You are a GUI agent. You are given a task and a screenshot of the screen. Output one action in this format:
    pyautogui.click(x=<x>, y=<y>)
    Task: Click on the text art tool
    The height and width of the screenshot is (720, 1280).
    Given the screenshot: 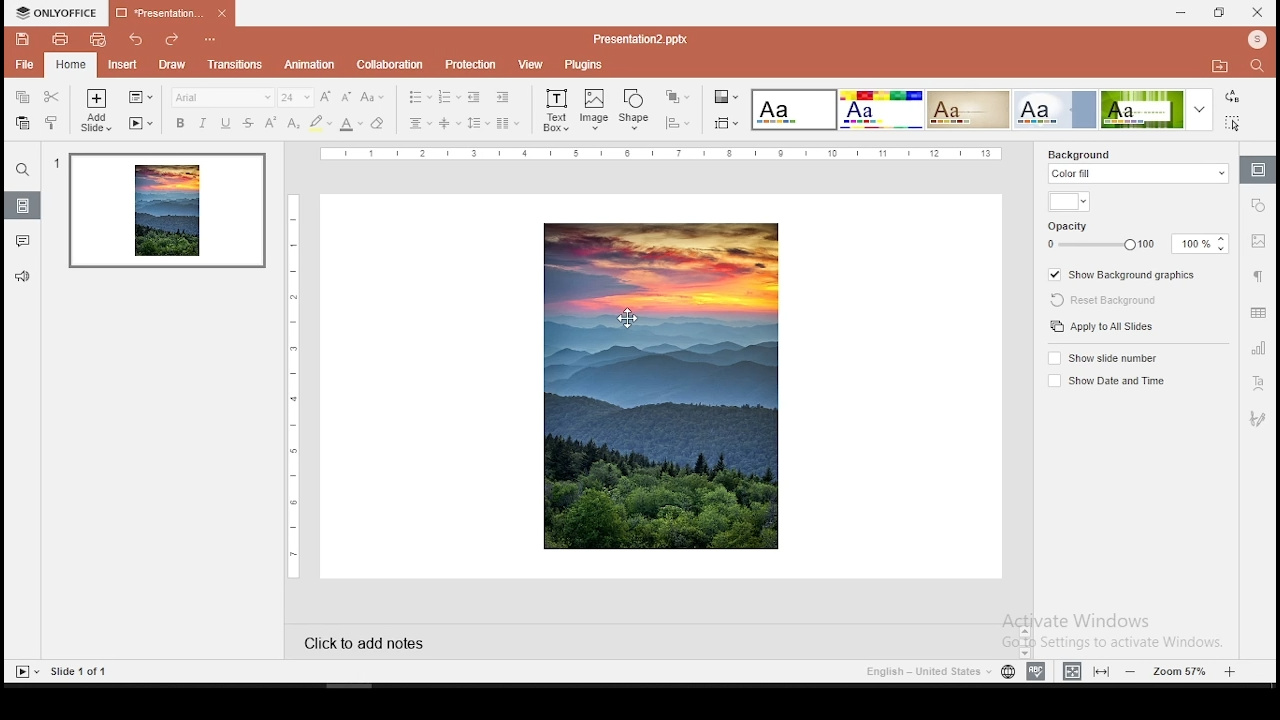 What is the action you would take?
    pyautogui.click(x=1259, y=385)
    